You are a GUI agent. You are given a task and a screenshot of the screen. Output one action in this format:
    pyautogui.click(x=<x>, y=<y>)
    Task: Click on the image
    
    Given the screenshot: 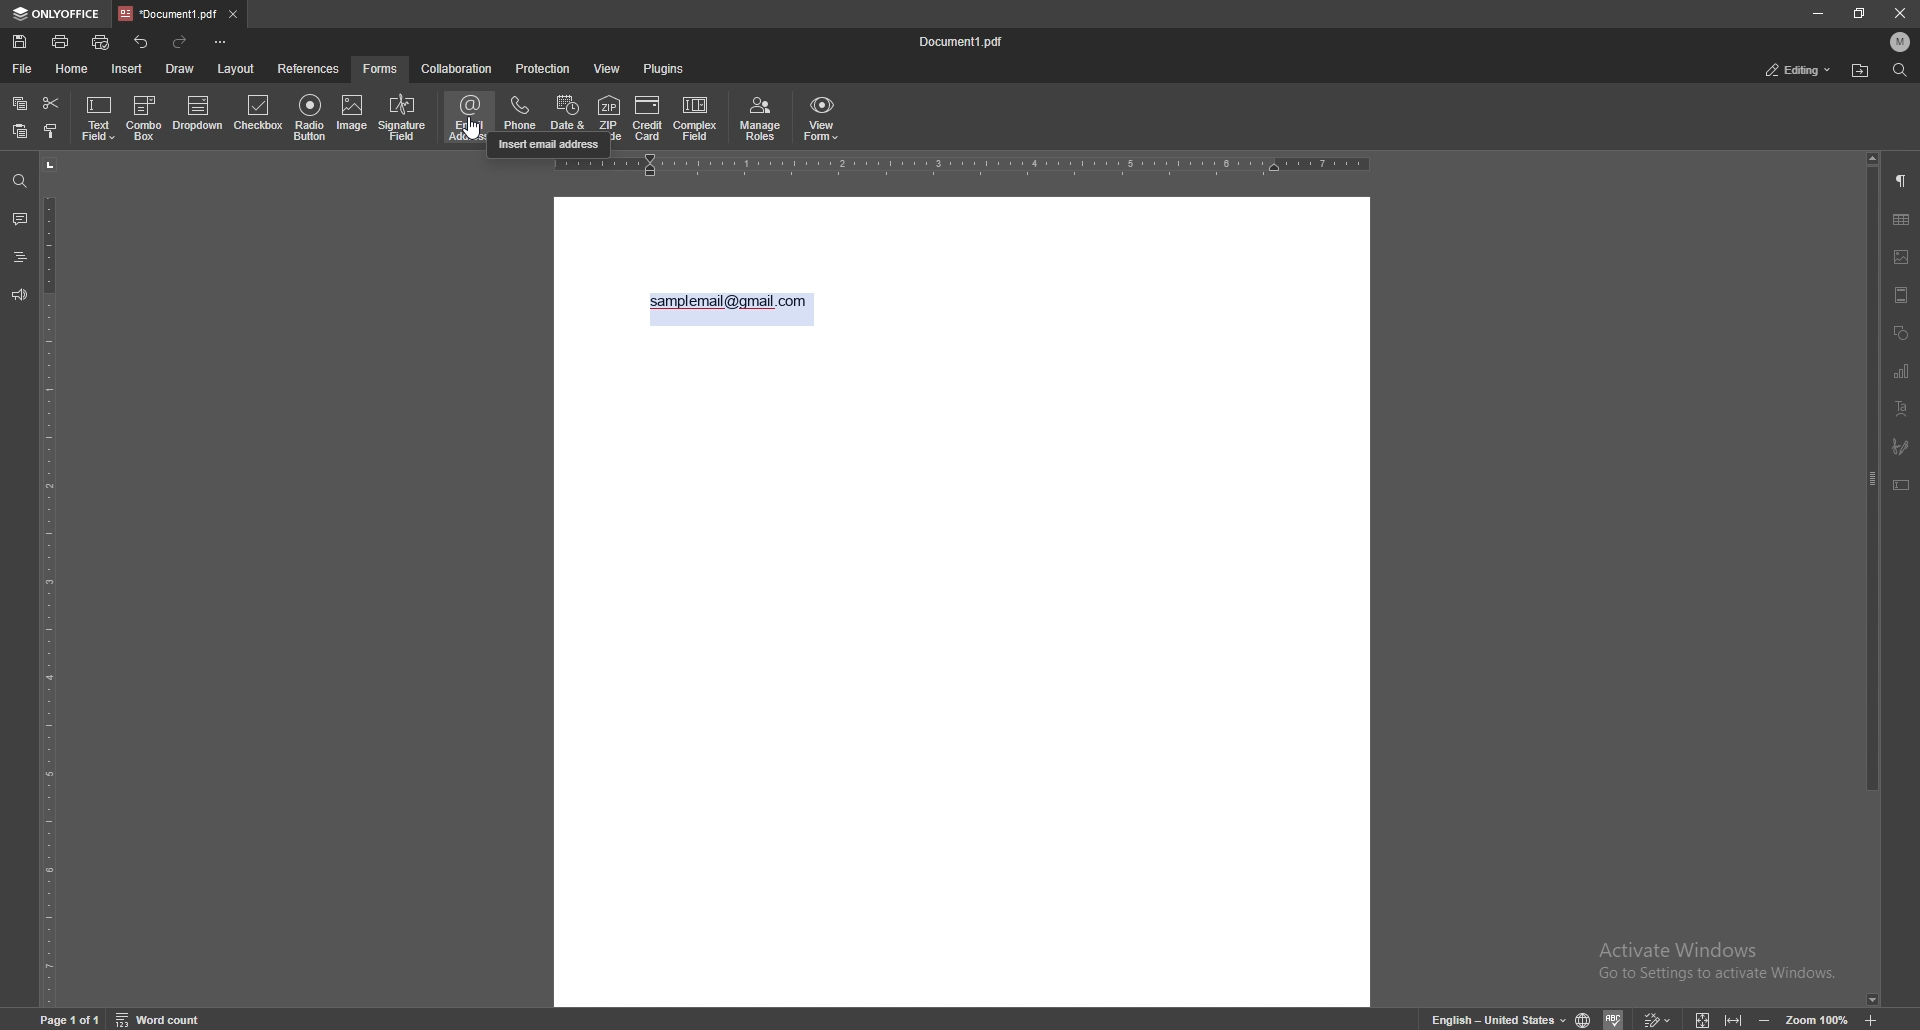 What is the action you would take?
    pyautogui.click(x=1902, y=257)
    